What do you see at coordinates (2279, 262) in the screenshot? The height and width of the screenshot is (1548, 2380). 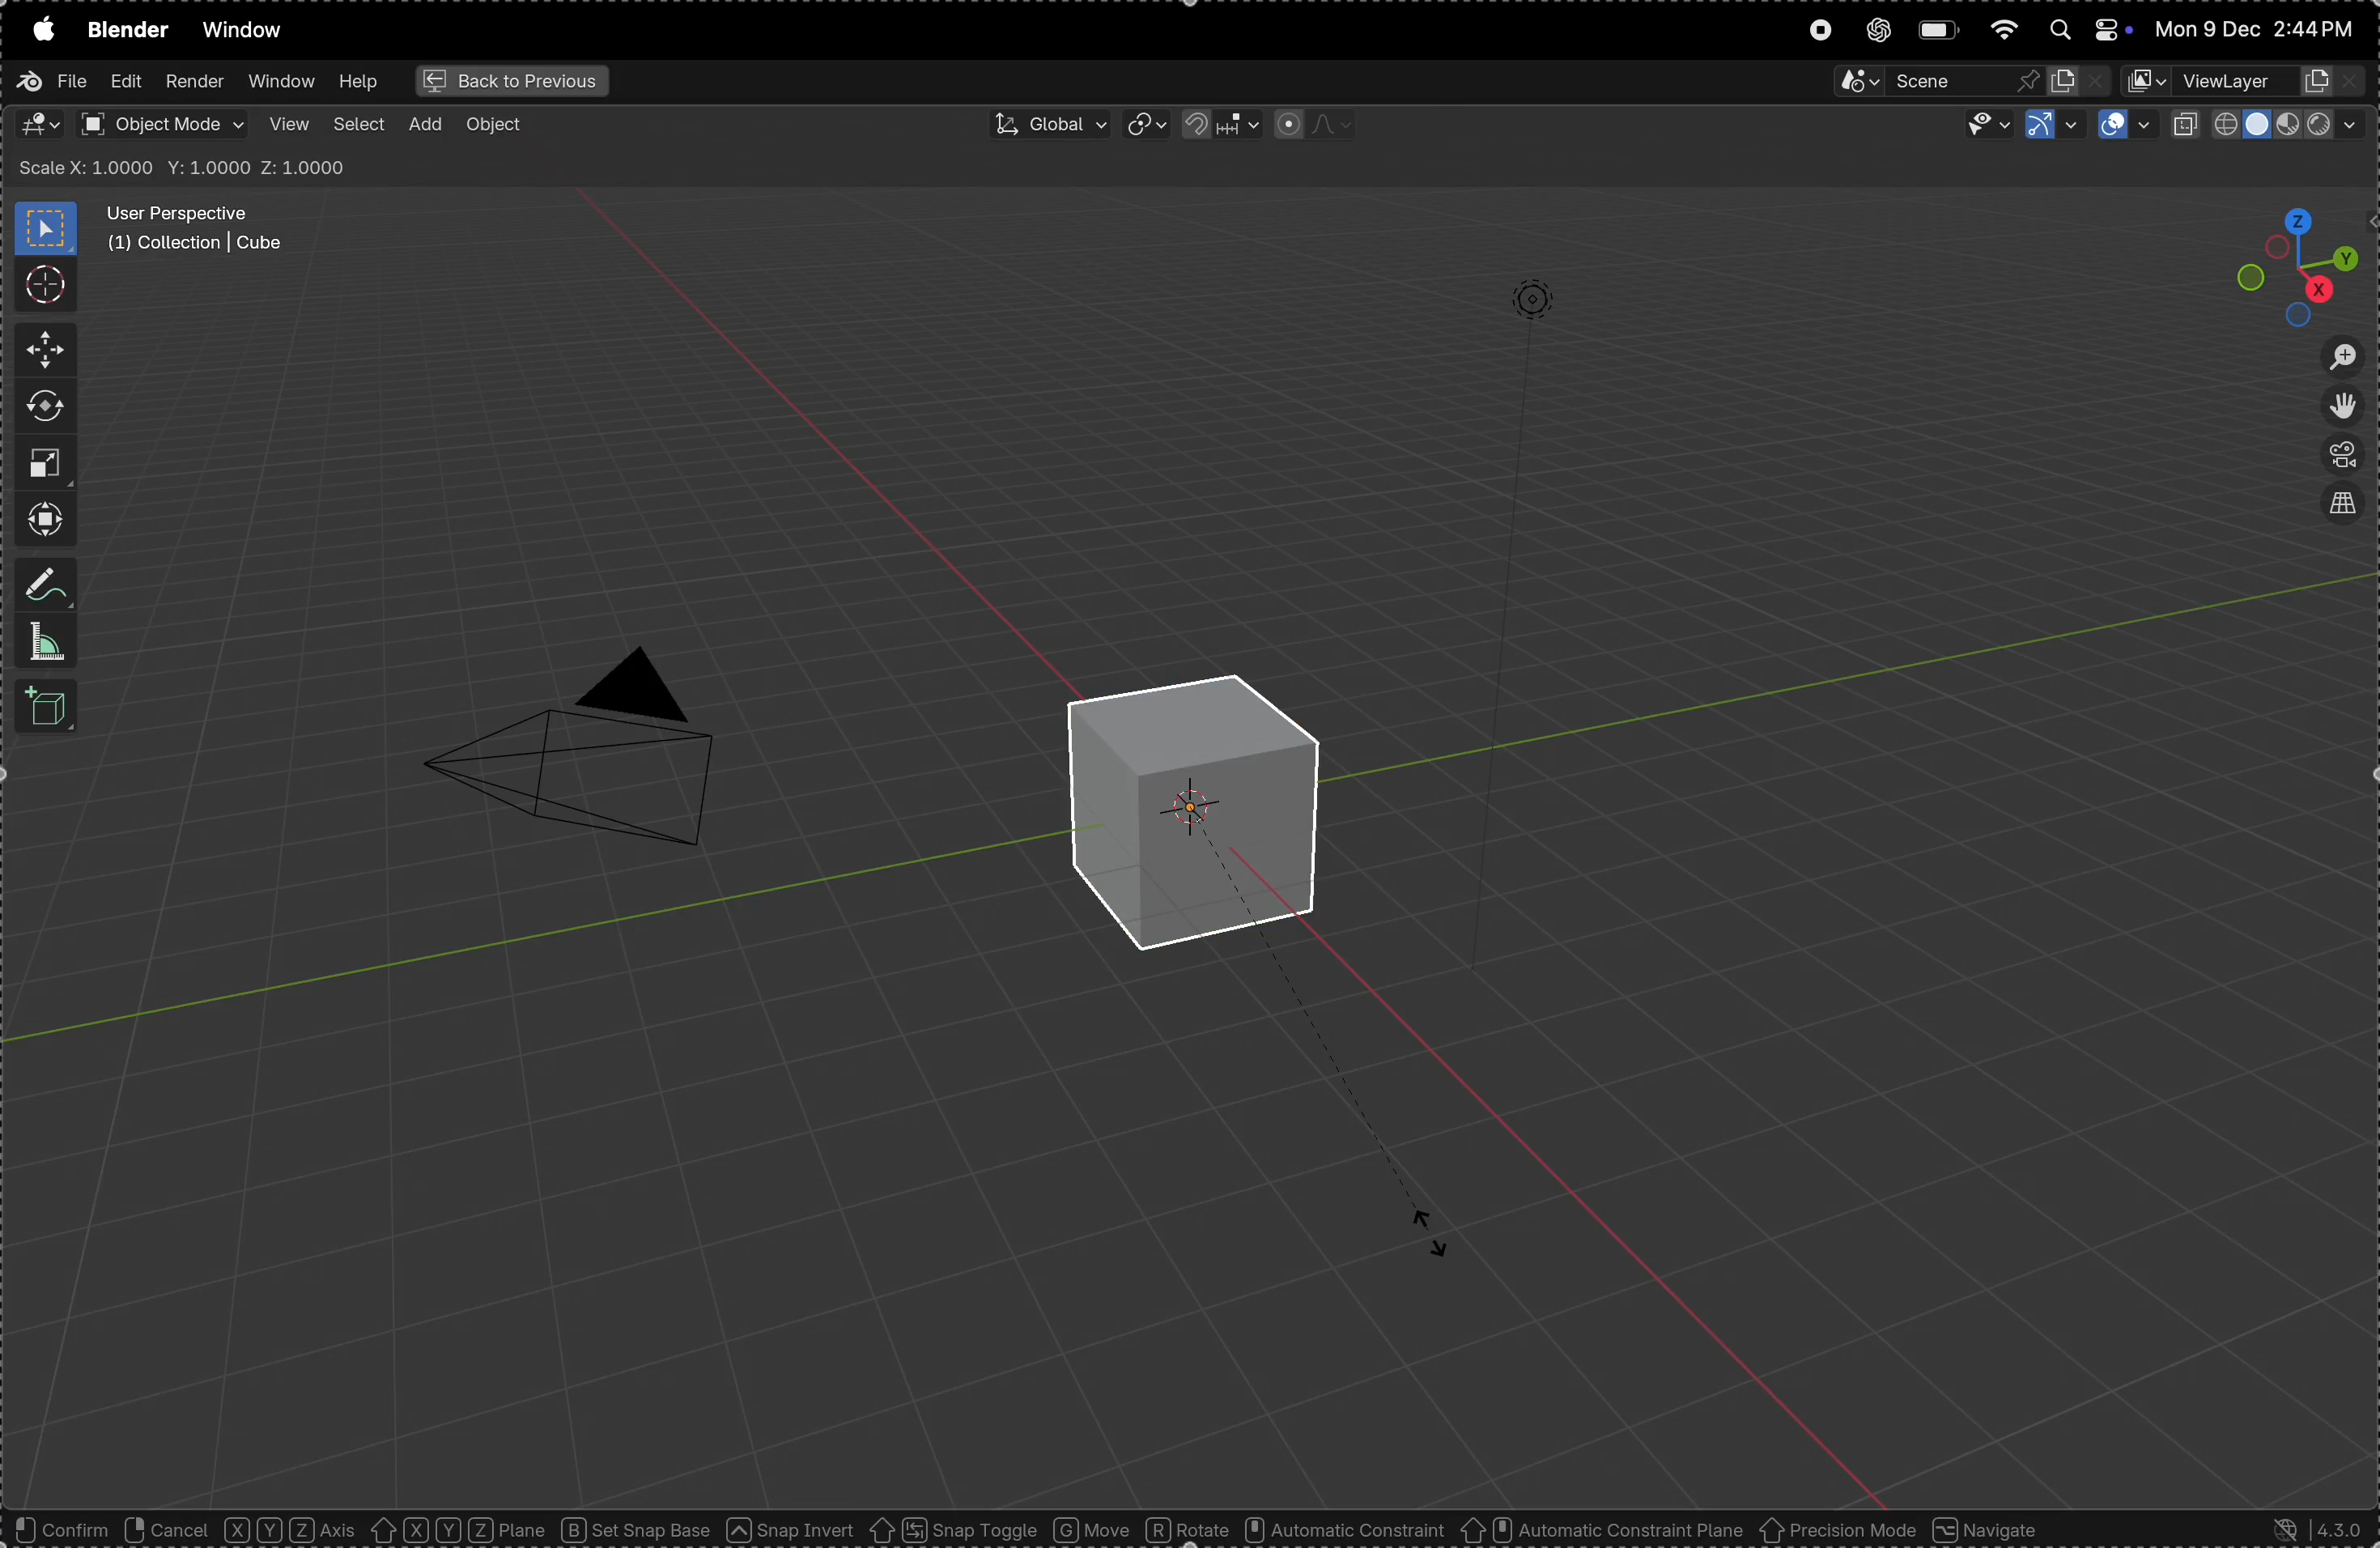 I see `view point` at bounding box center [2279, 262].